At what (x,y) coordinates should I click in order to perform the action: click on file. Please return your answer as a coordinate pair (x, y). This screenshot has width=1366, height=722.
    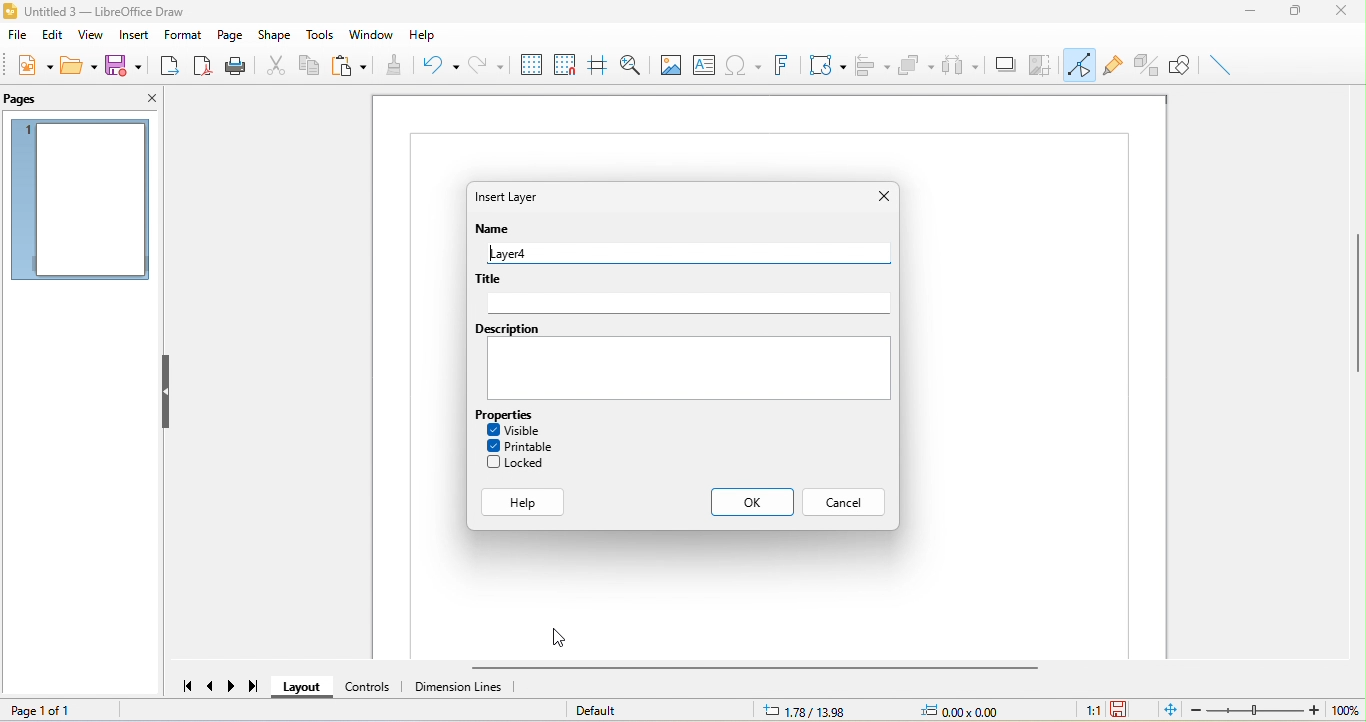
    Looking at the image, I should click on (17, 36).